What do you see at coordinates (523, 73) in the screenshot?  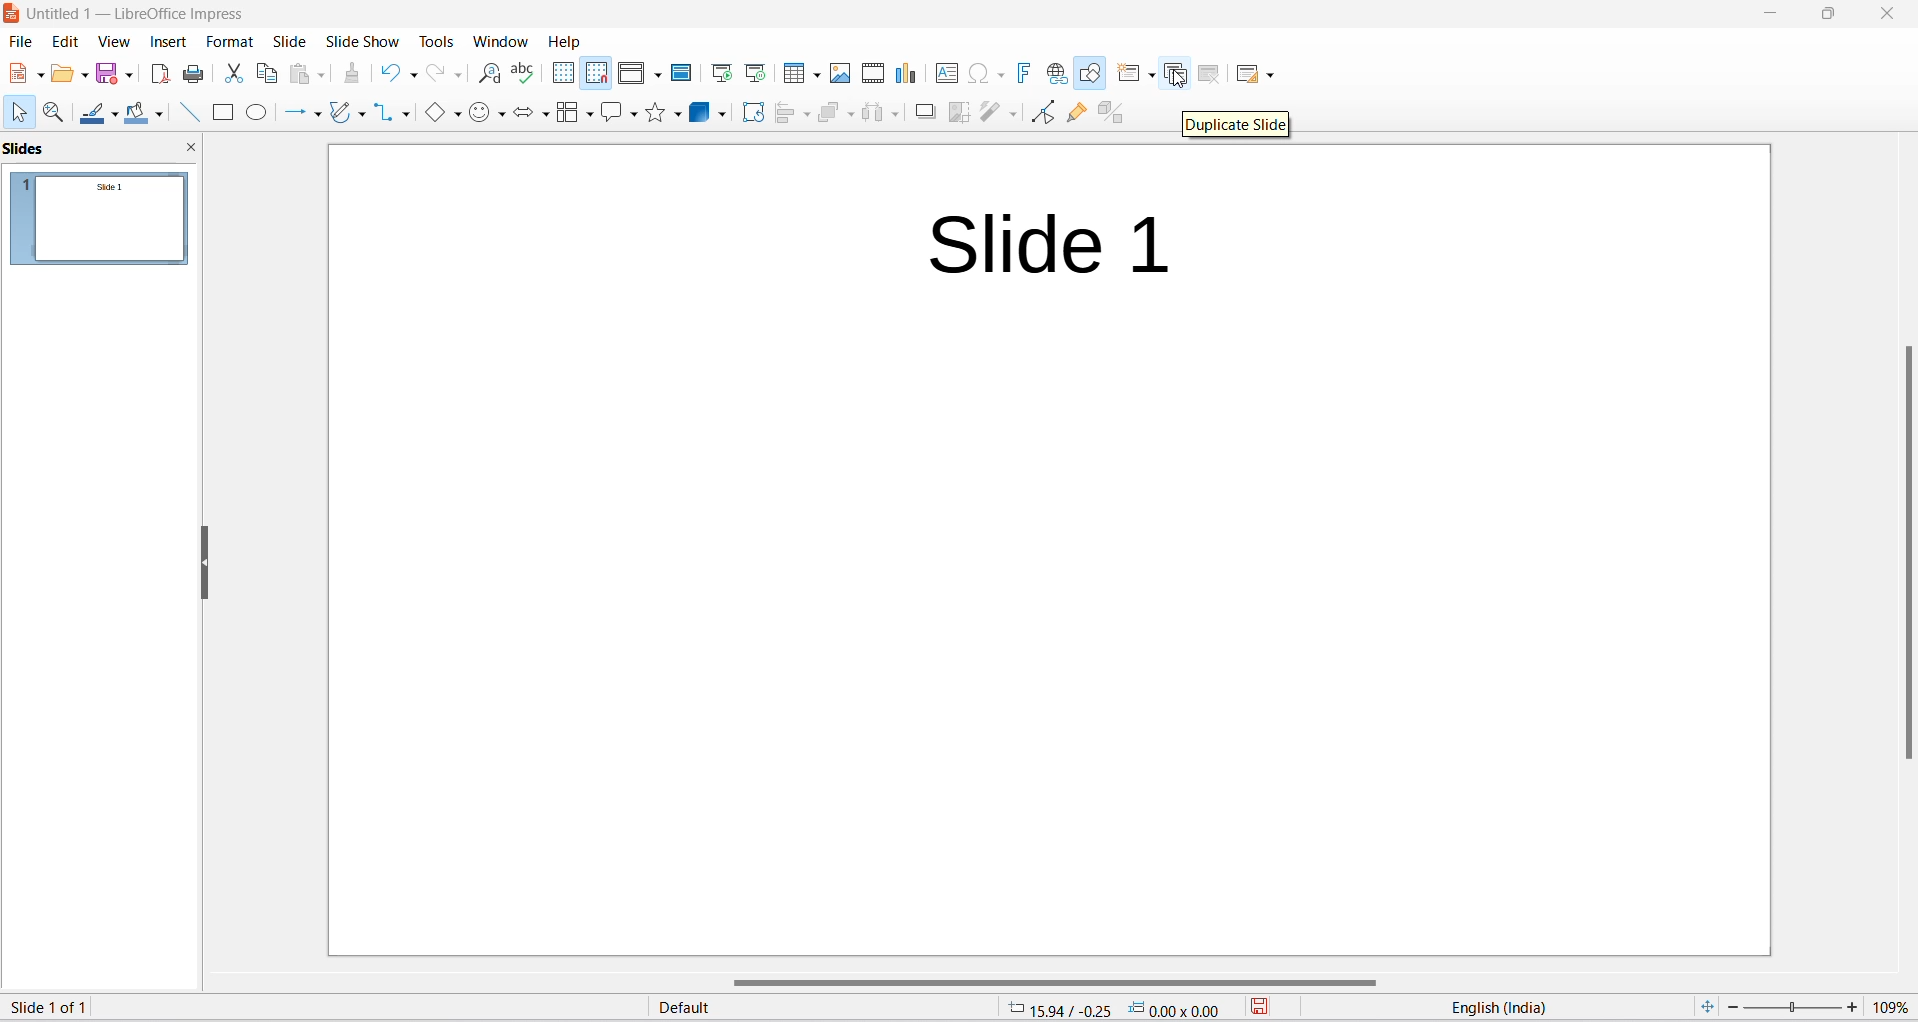 I see `spellings` at bounding box center [523, 73].